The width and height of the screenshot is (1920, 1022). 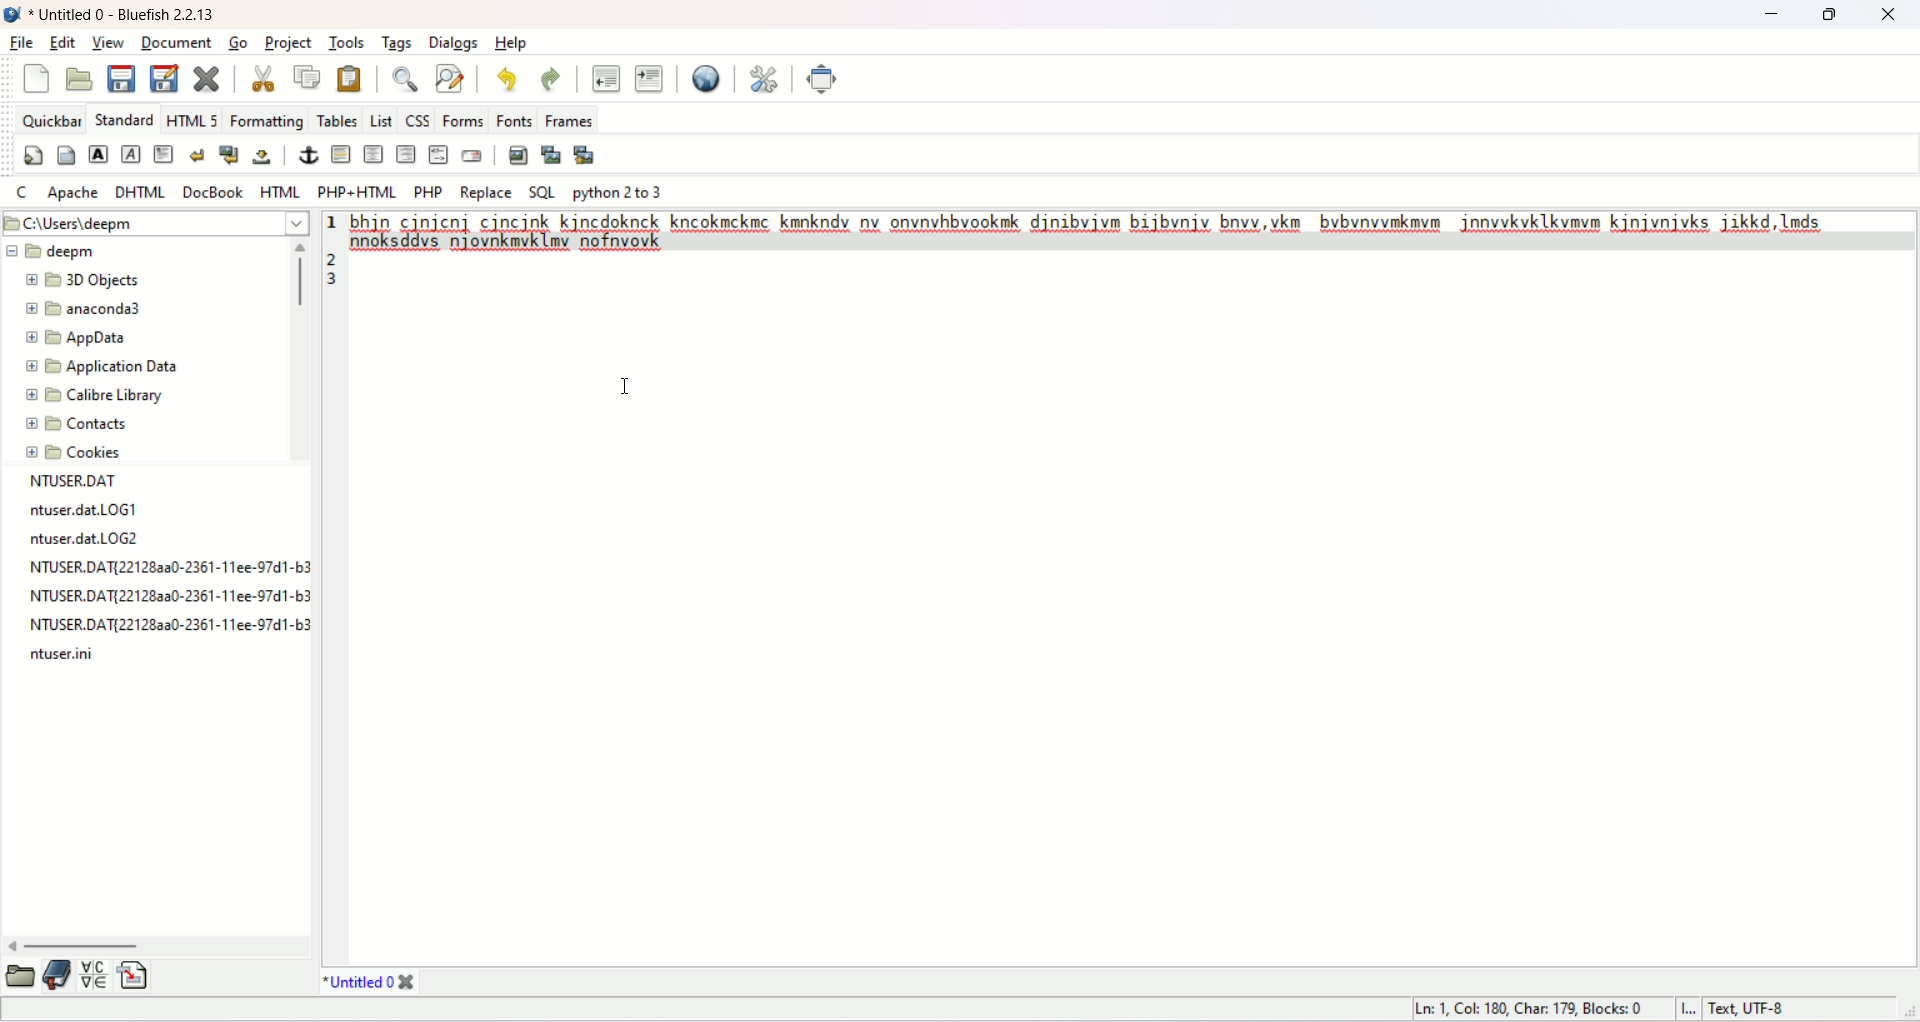 What do you see at coordinates (177, 44) in the screenshot?
I see `document` at bounding box center [177, 44].